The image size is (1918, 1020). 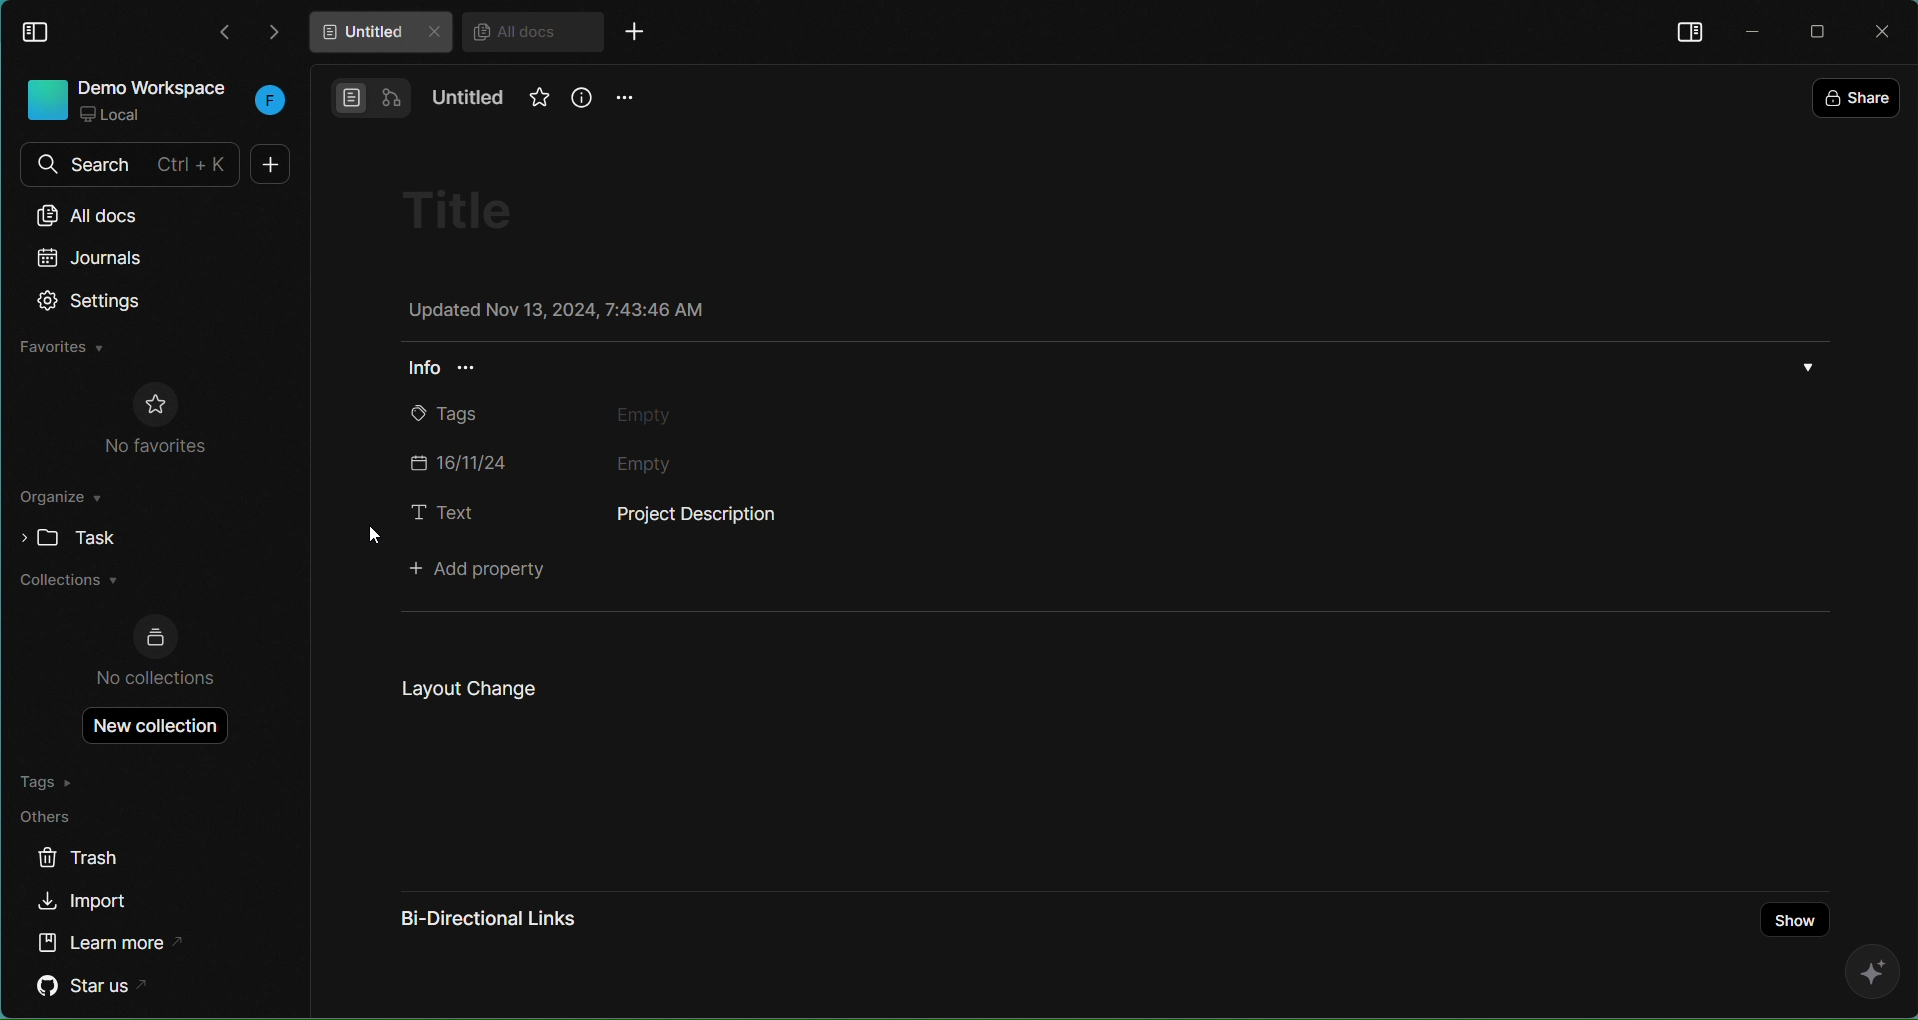 What do you see at coordinates (1821, 30) in the screenshot?
I see `maximize` at bounding box center [1821, 30].